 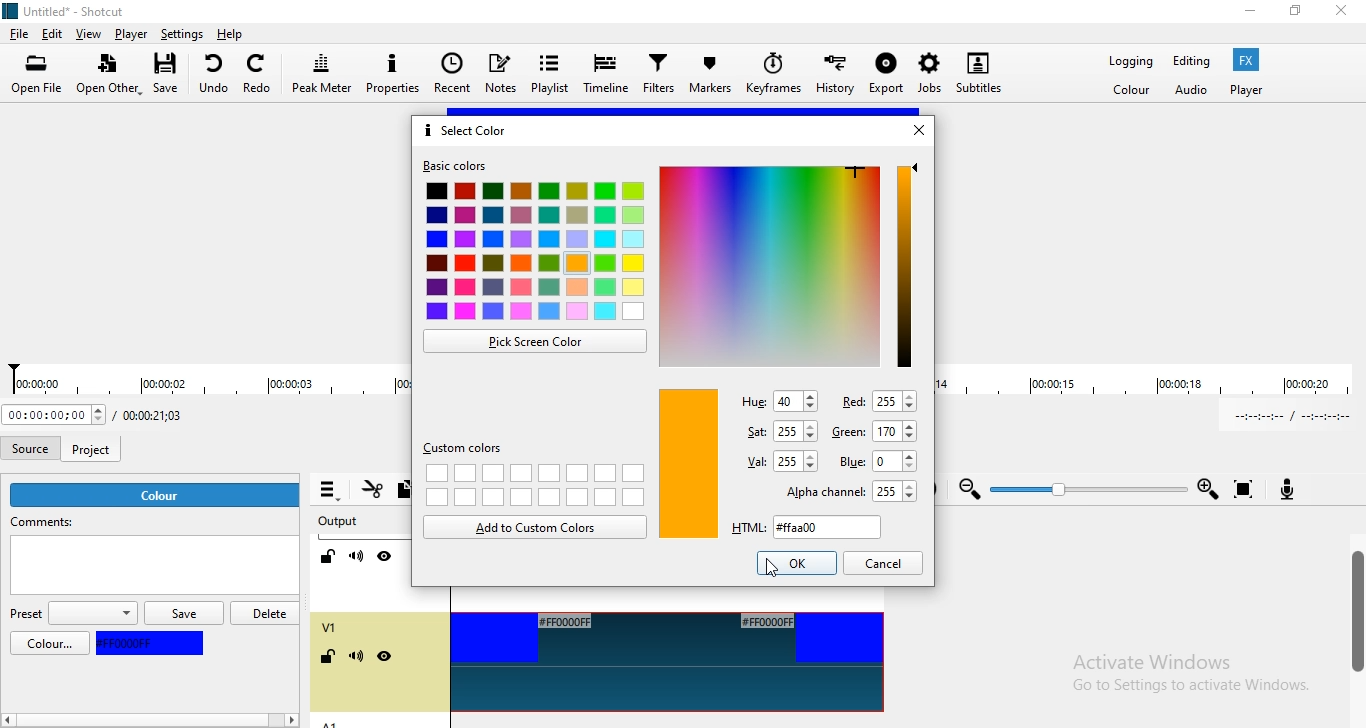 What do you see at coordinates (466, 130) in the screenshot?
I see `select color` at bounding box center [466, 130].